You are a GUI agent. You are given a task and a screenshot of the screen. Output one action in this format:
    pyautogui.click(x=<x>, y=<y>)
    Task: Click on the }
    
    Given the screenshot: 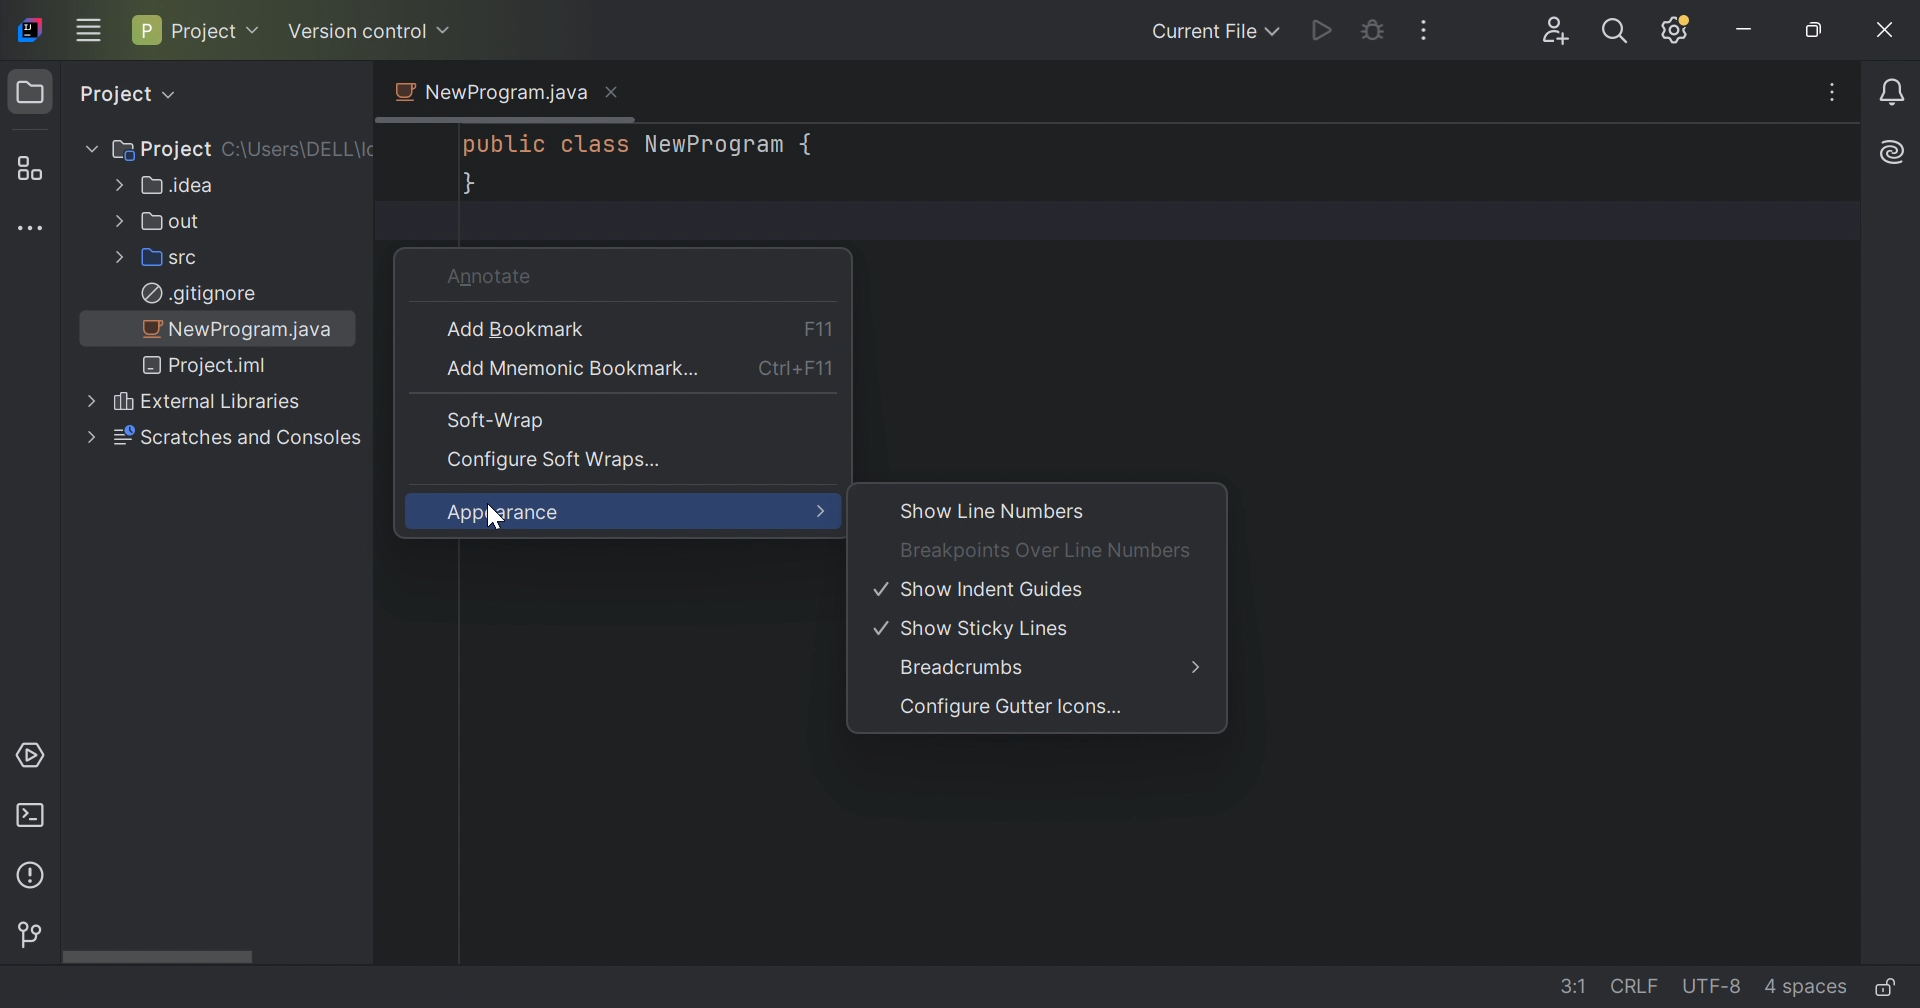 What is the action you would take?
    pyautogui.click(x=469, y=186)
    